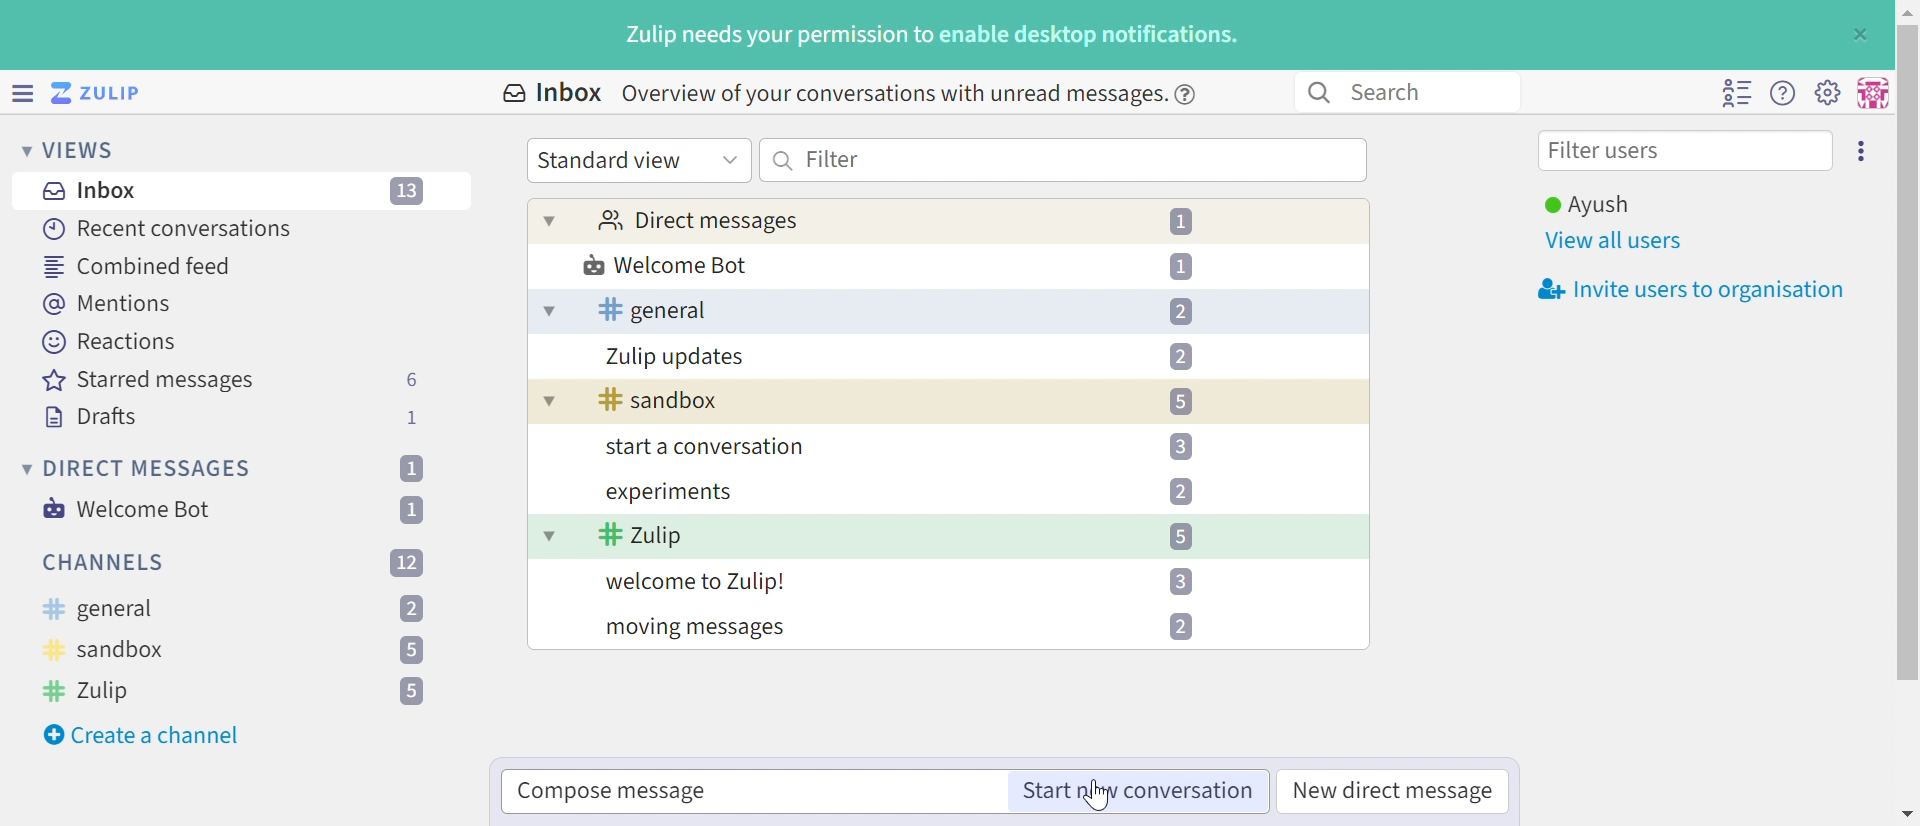  I want to click on 1, so click(416, 509).